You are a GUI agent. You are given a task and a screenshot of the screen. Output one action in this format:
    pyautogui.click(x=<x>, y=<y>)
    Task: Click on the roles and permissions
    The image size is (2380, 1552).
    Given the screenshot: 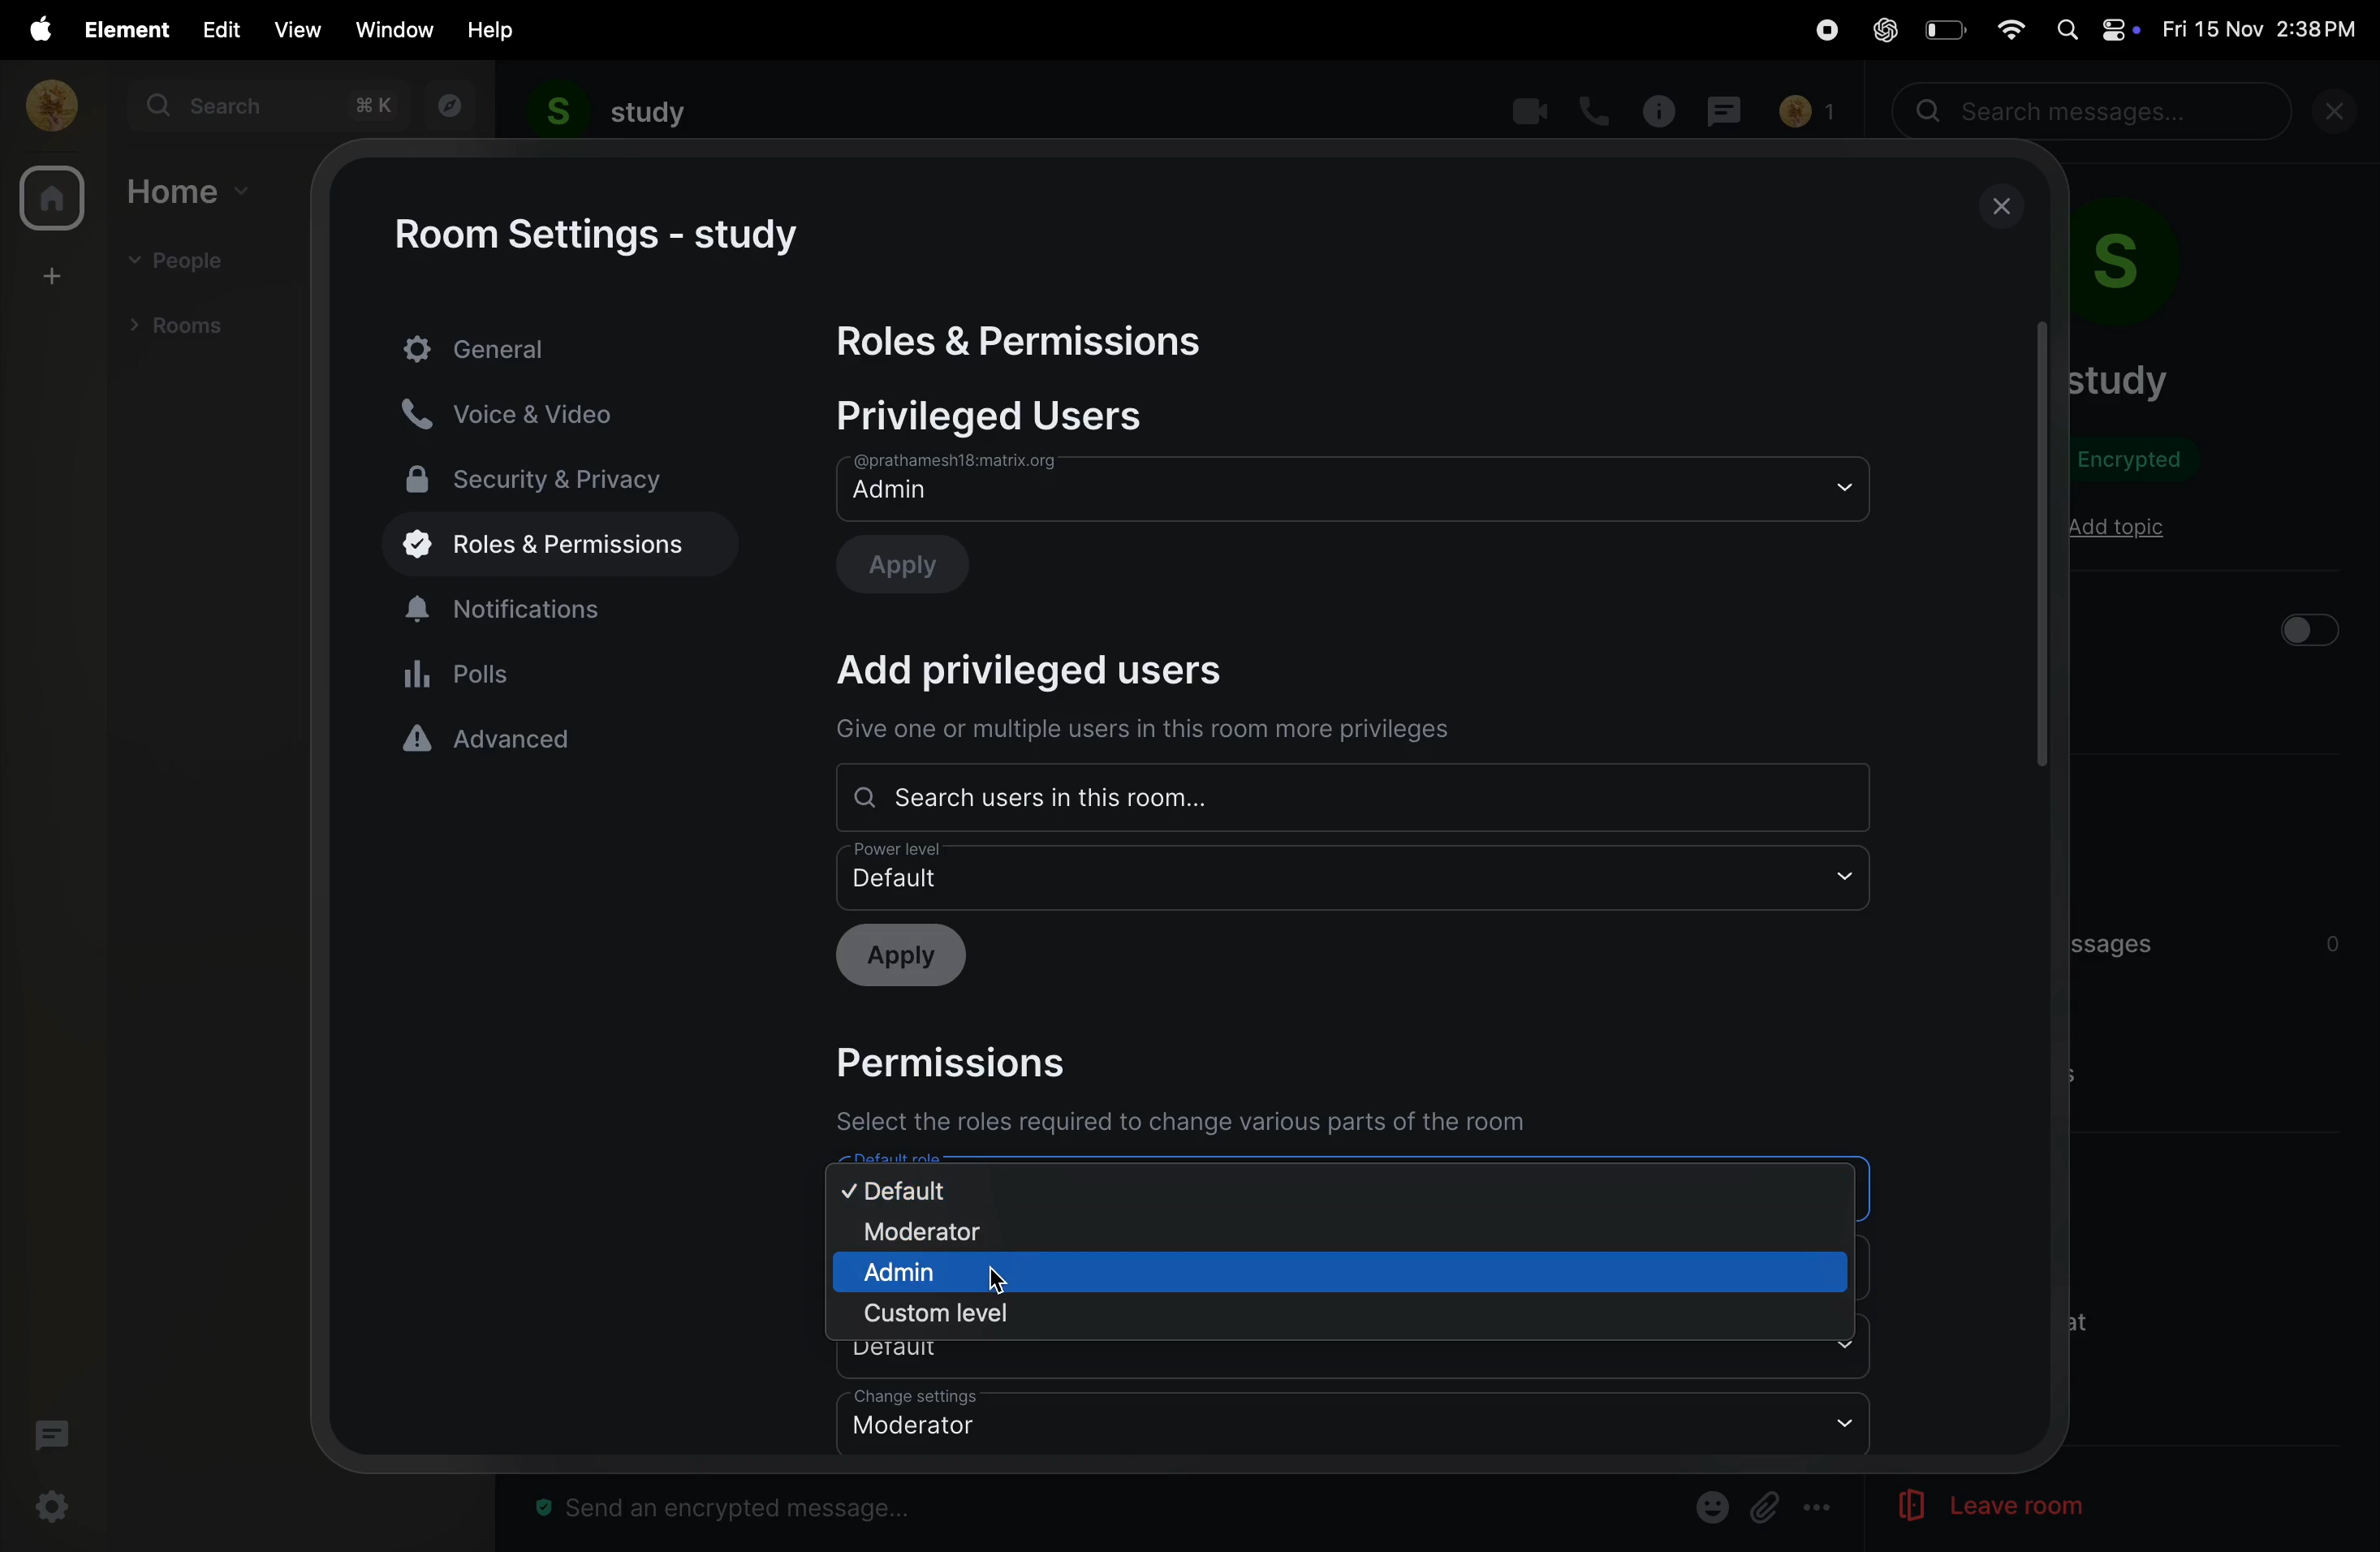 What is the action you would take?
    pyautogui.click(x=546, y=547)
    